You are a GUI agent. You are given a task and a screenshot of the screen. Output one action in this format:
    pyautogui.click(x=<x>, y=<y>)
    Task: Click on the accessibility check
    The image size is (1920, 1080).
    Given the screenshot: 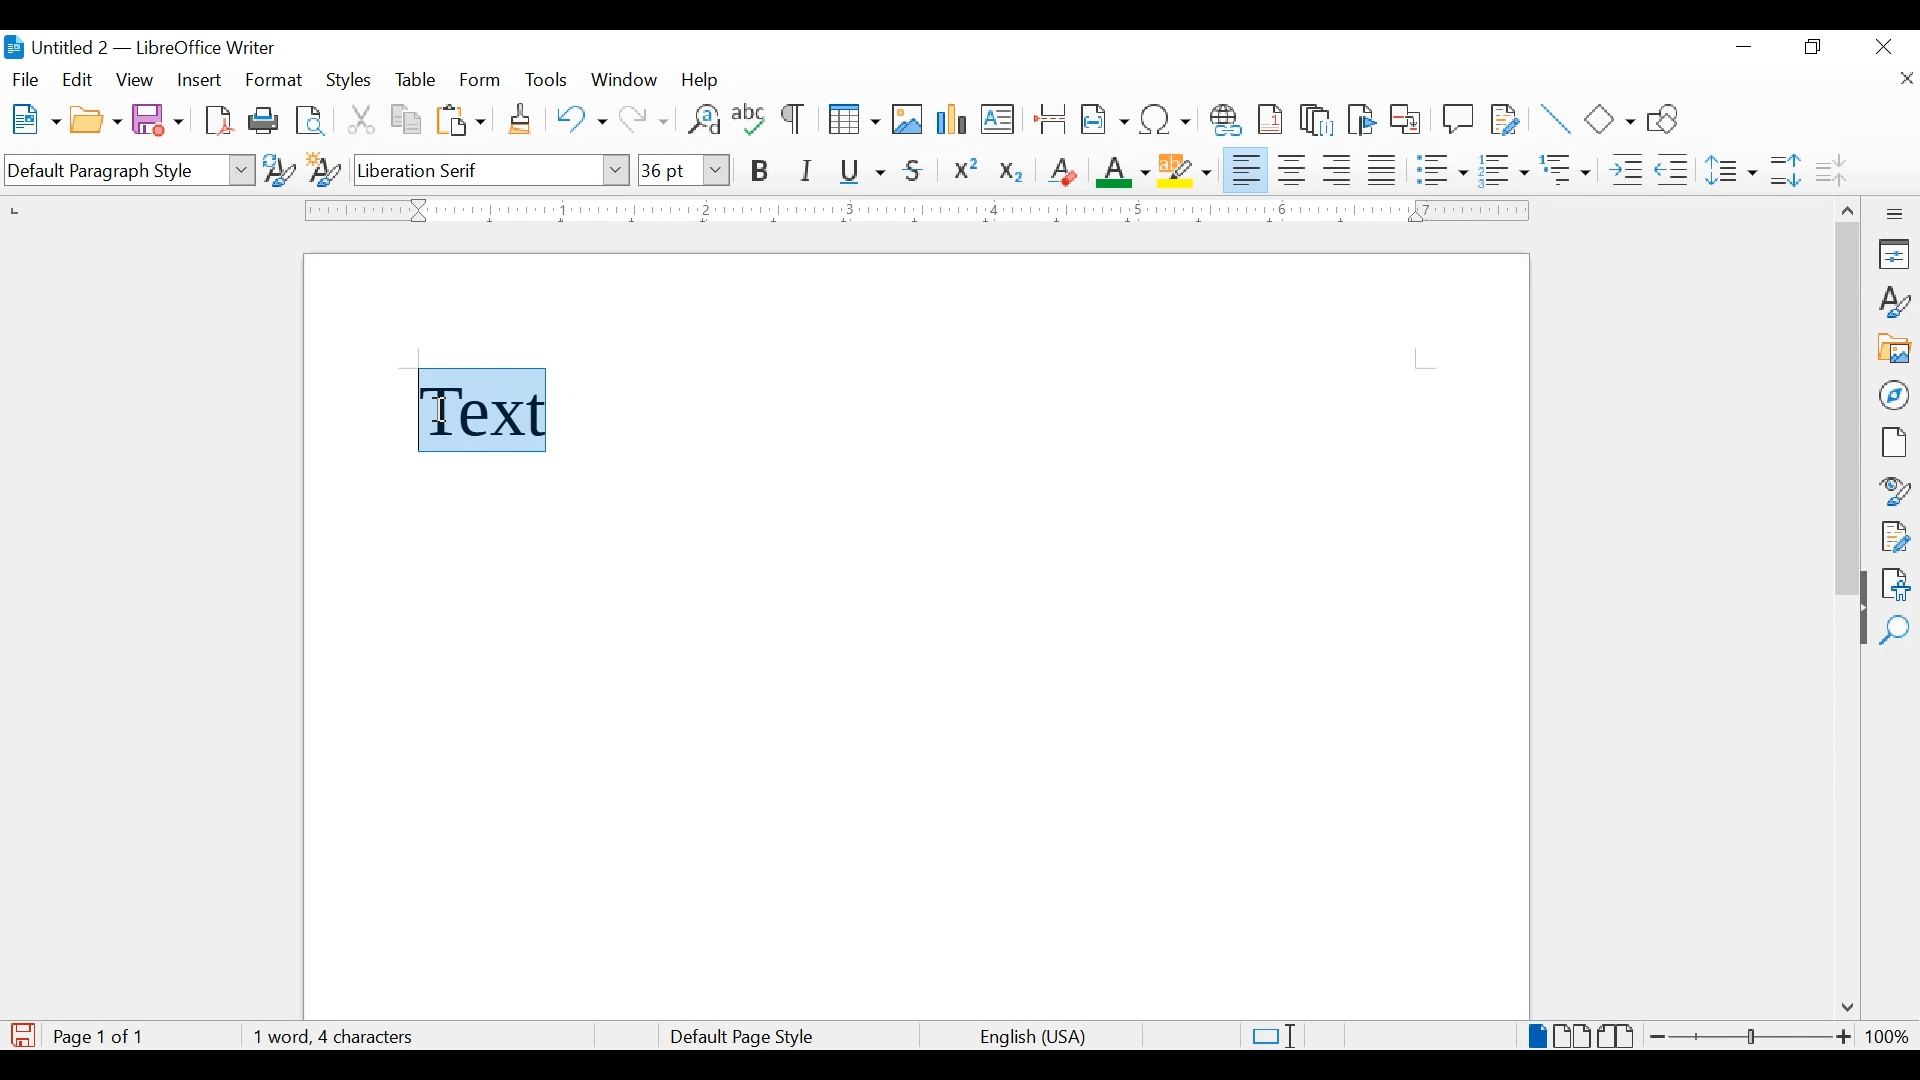 What is the action you would take?
    pyautogui.click(x=1896, y=584)
    